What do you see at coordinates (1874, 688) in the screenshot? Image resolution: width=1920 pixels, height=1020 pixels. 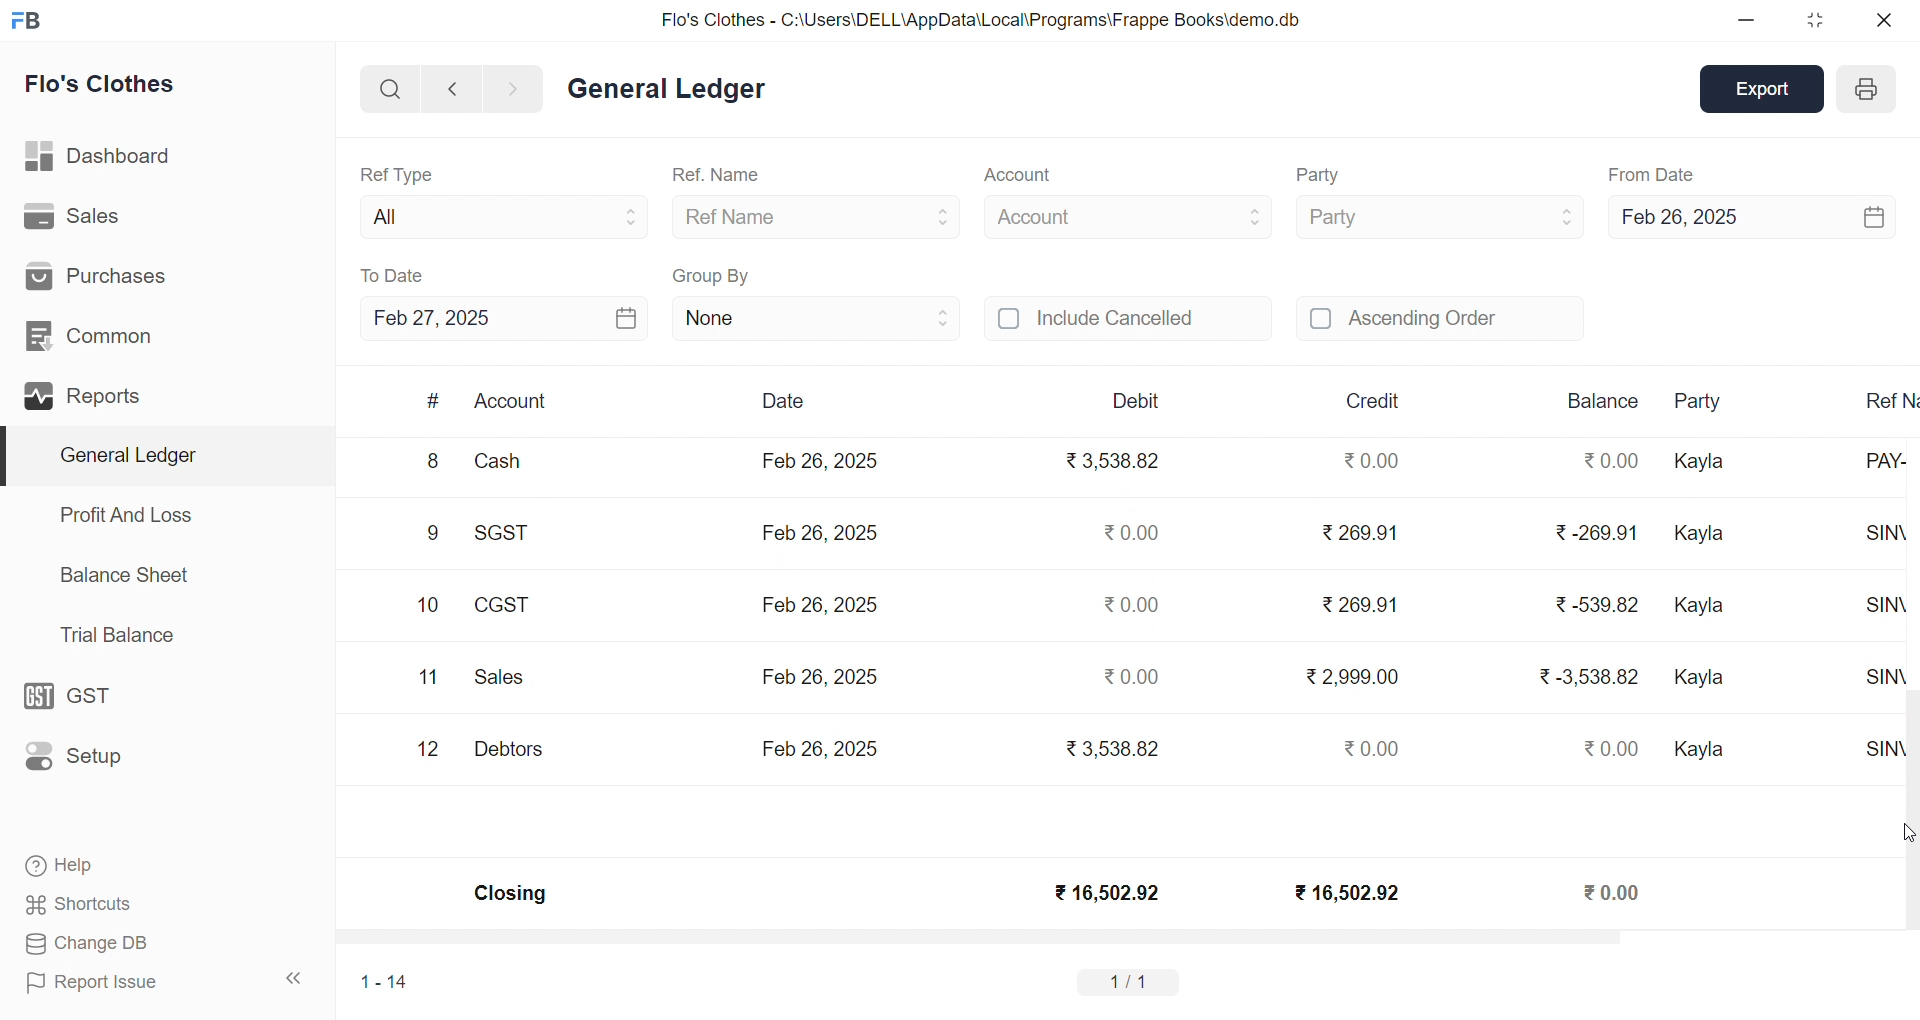 I see `SINV-` at bounding box center [1874, 688].